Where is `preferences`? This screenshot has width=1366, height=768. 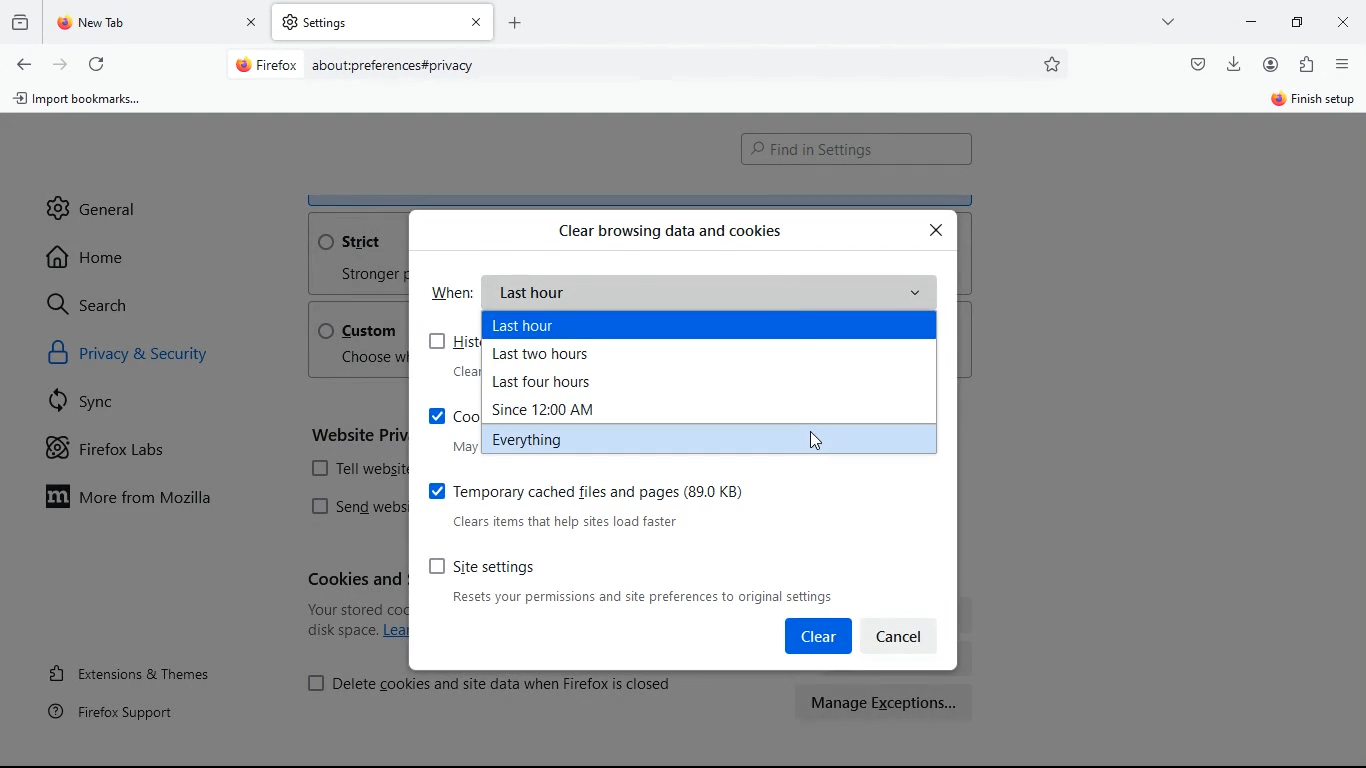
preferences is located at coordinates (1054, 64).